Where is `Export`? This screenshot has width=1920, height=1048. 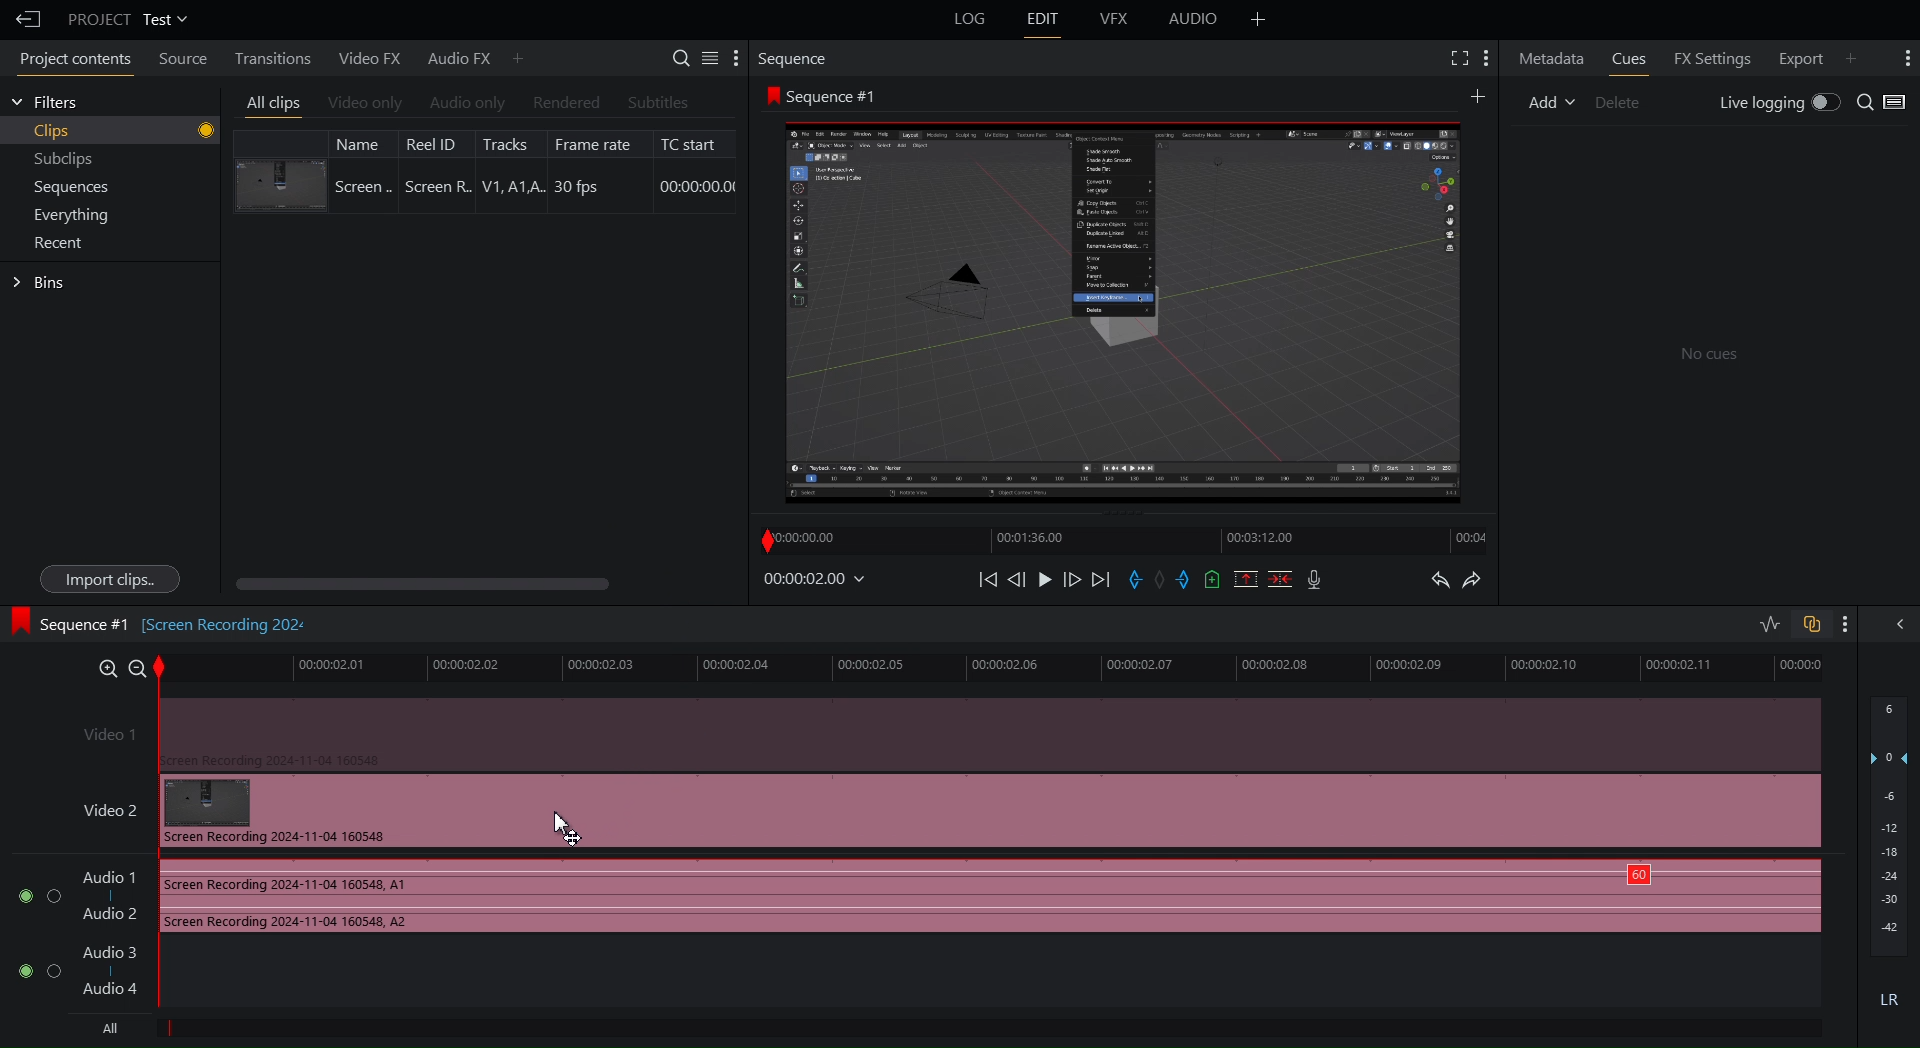 Export is located at coordinates (1796, 56).